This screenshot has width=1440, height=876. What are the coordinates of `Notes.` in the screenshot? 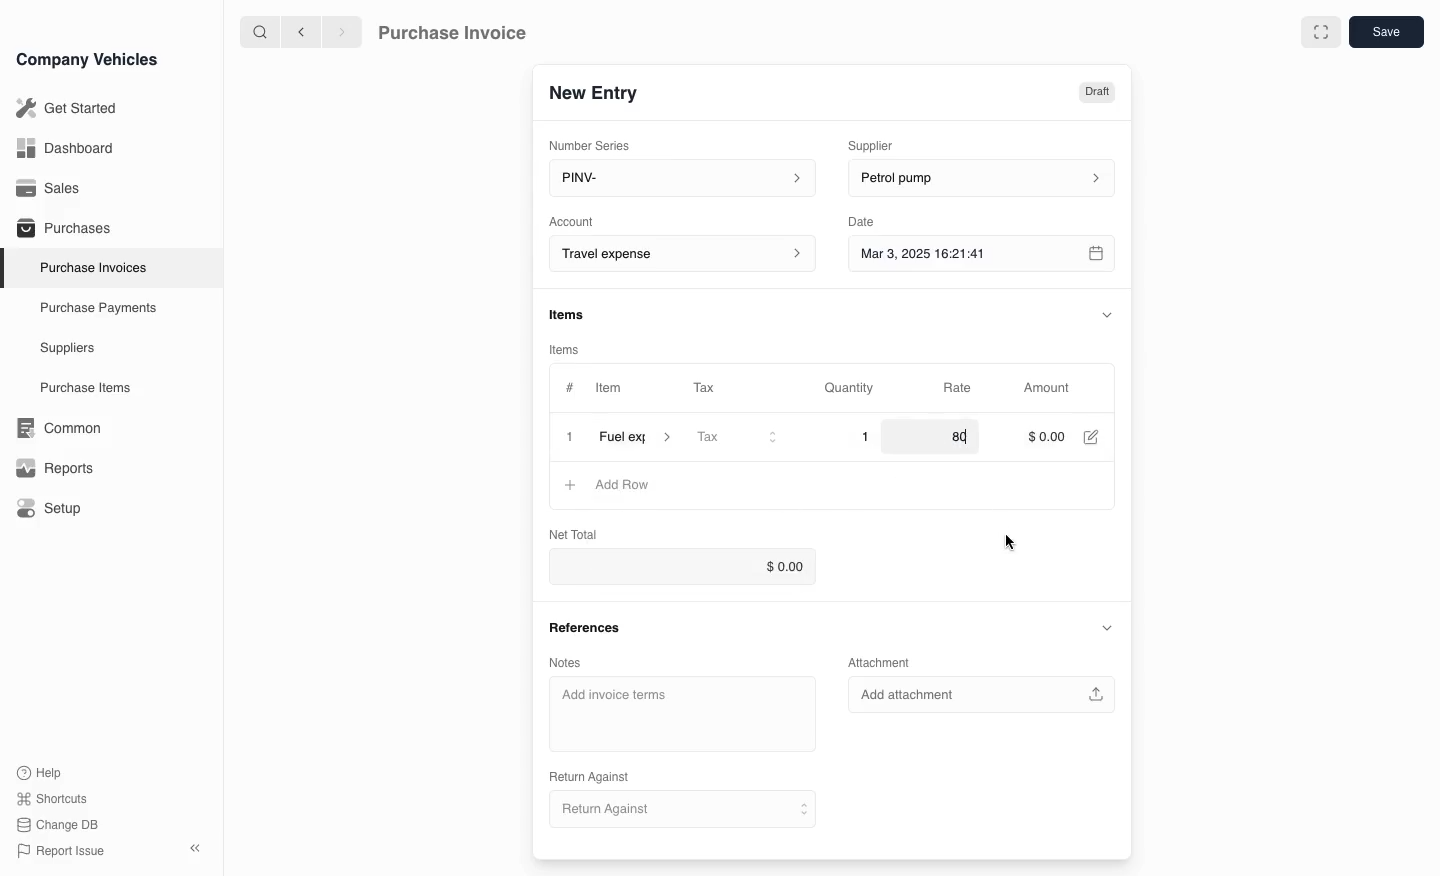 It's located at (577, 659).